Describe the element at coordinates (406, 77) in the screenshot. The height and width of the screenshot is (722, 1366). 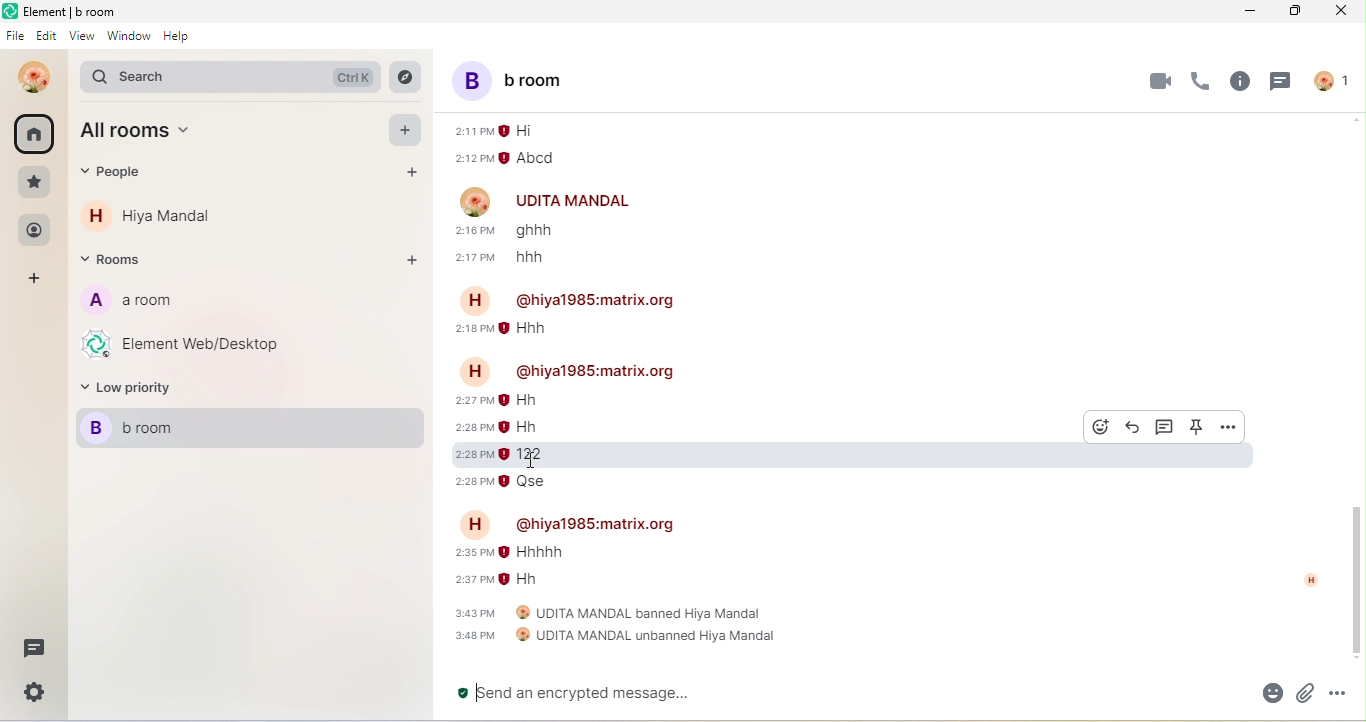
I see `explore` at that location.